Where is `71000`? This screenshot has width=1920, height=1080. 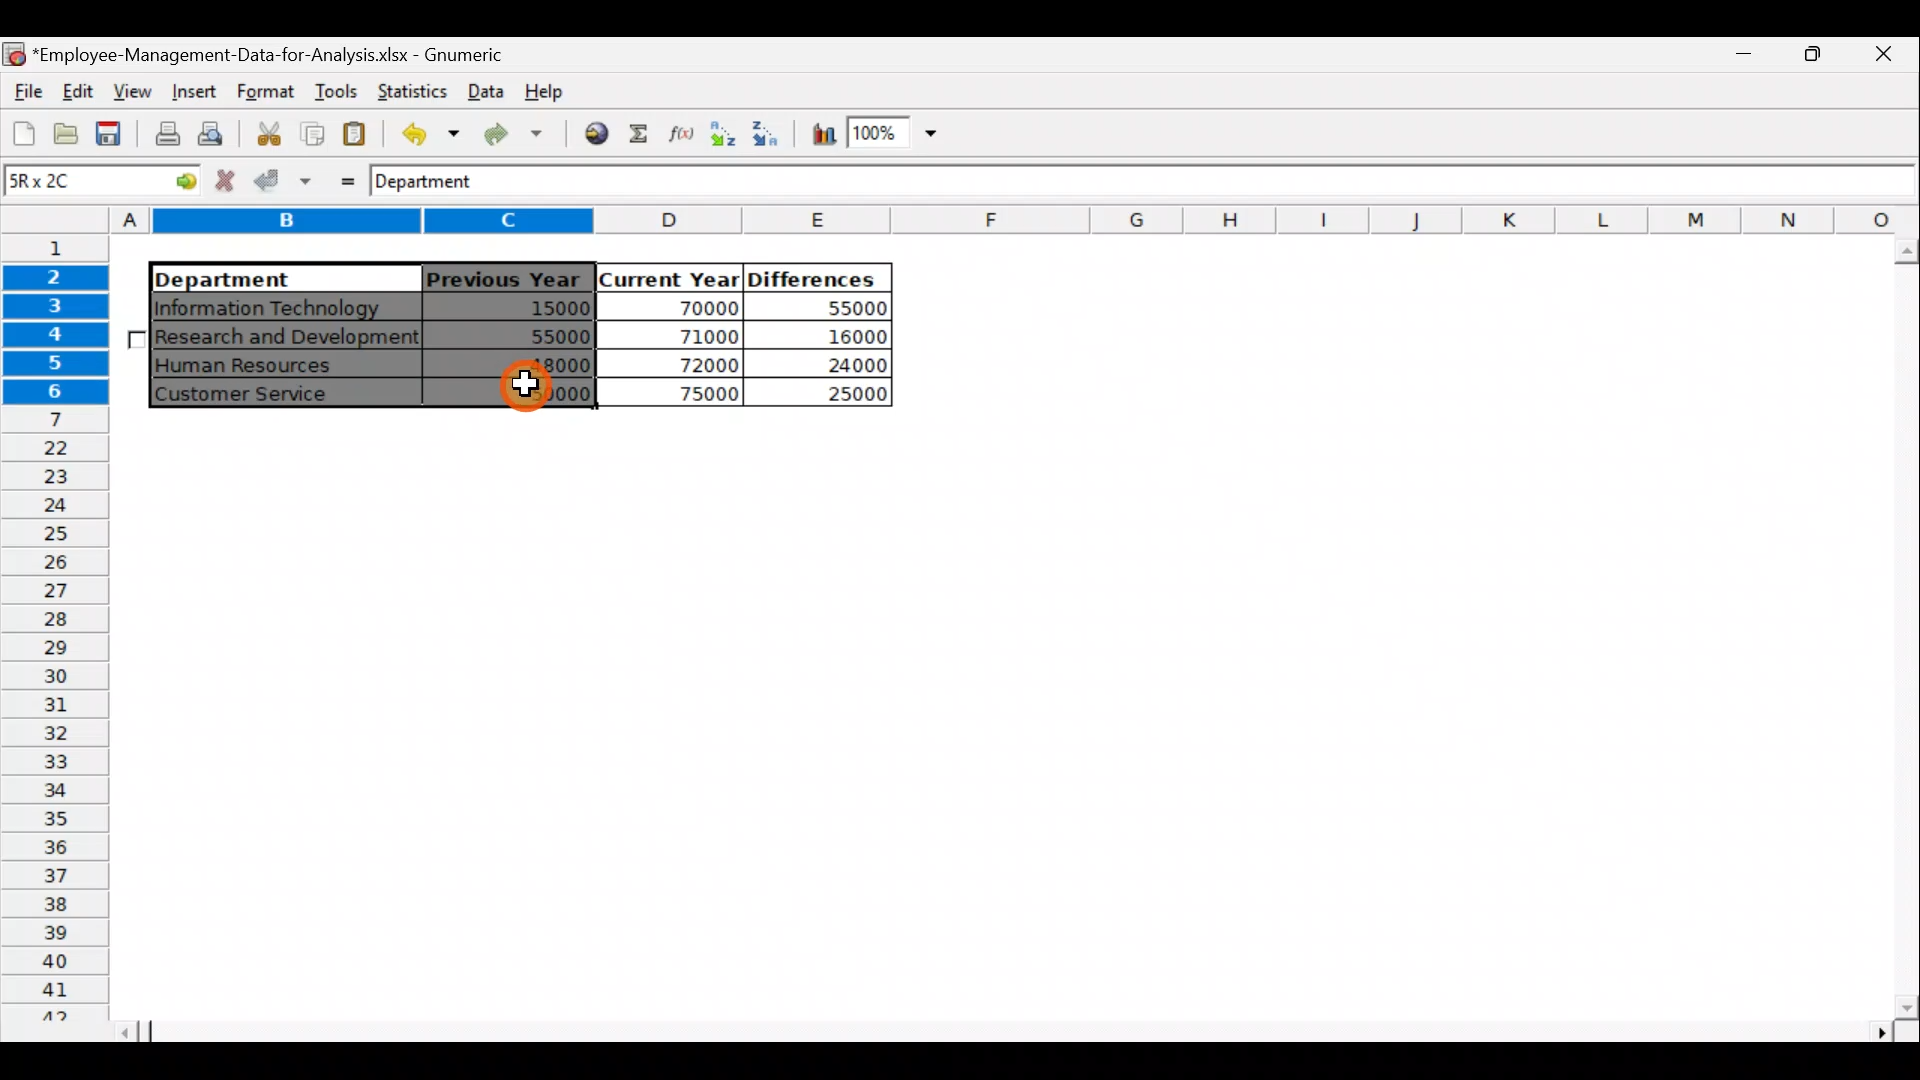
71000 is located at coordinates (692, 335).